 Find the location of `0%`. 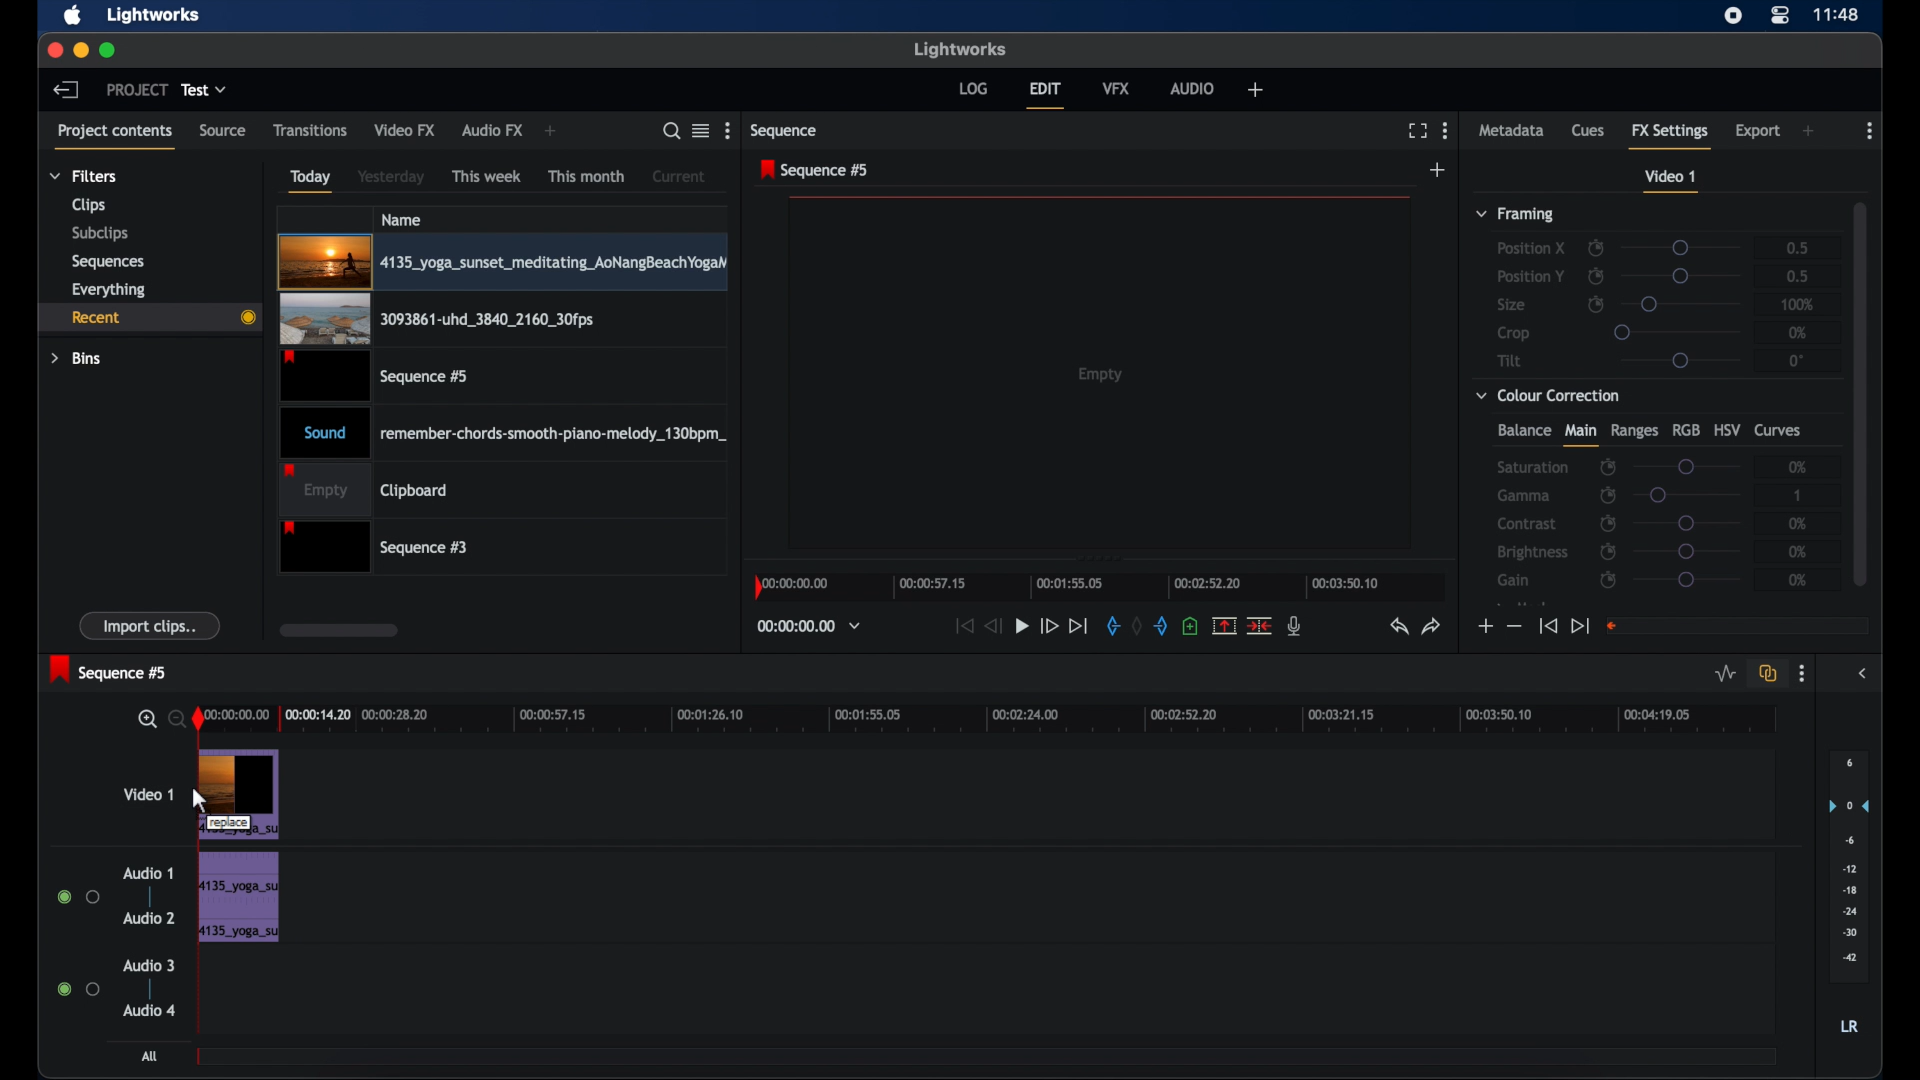

0% is located at coordinates (1795, 468).